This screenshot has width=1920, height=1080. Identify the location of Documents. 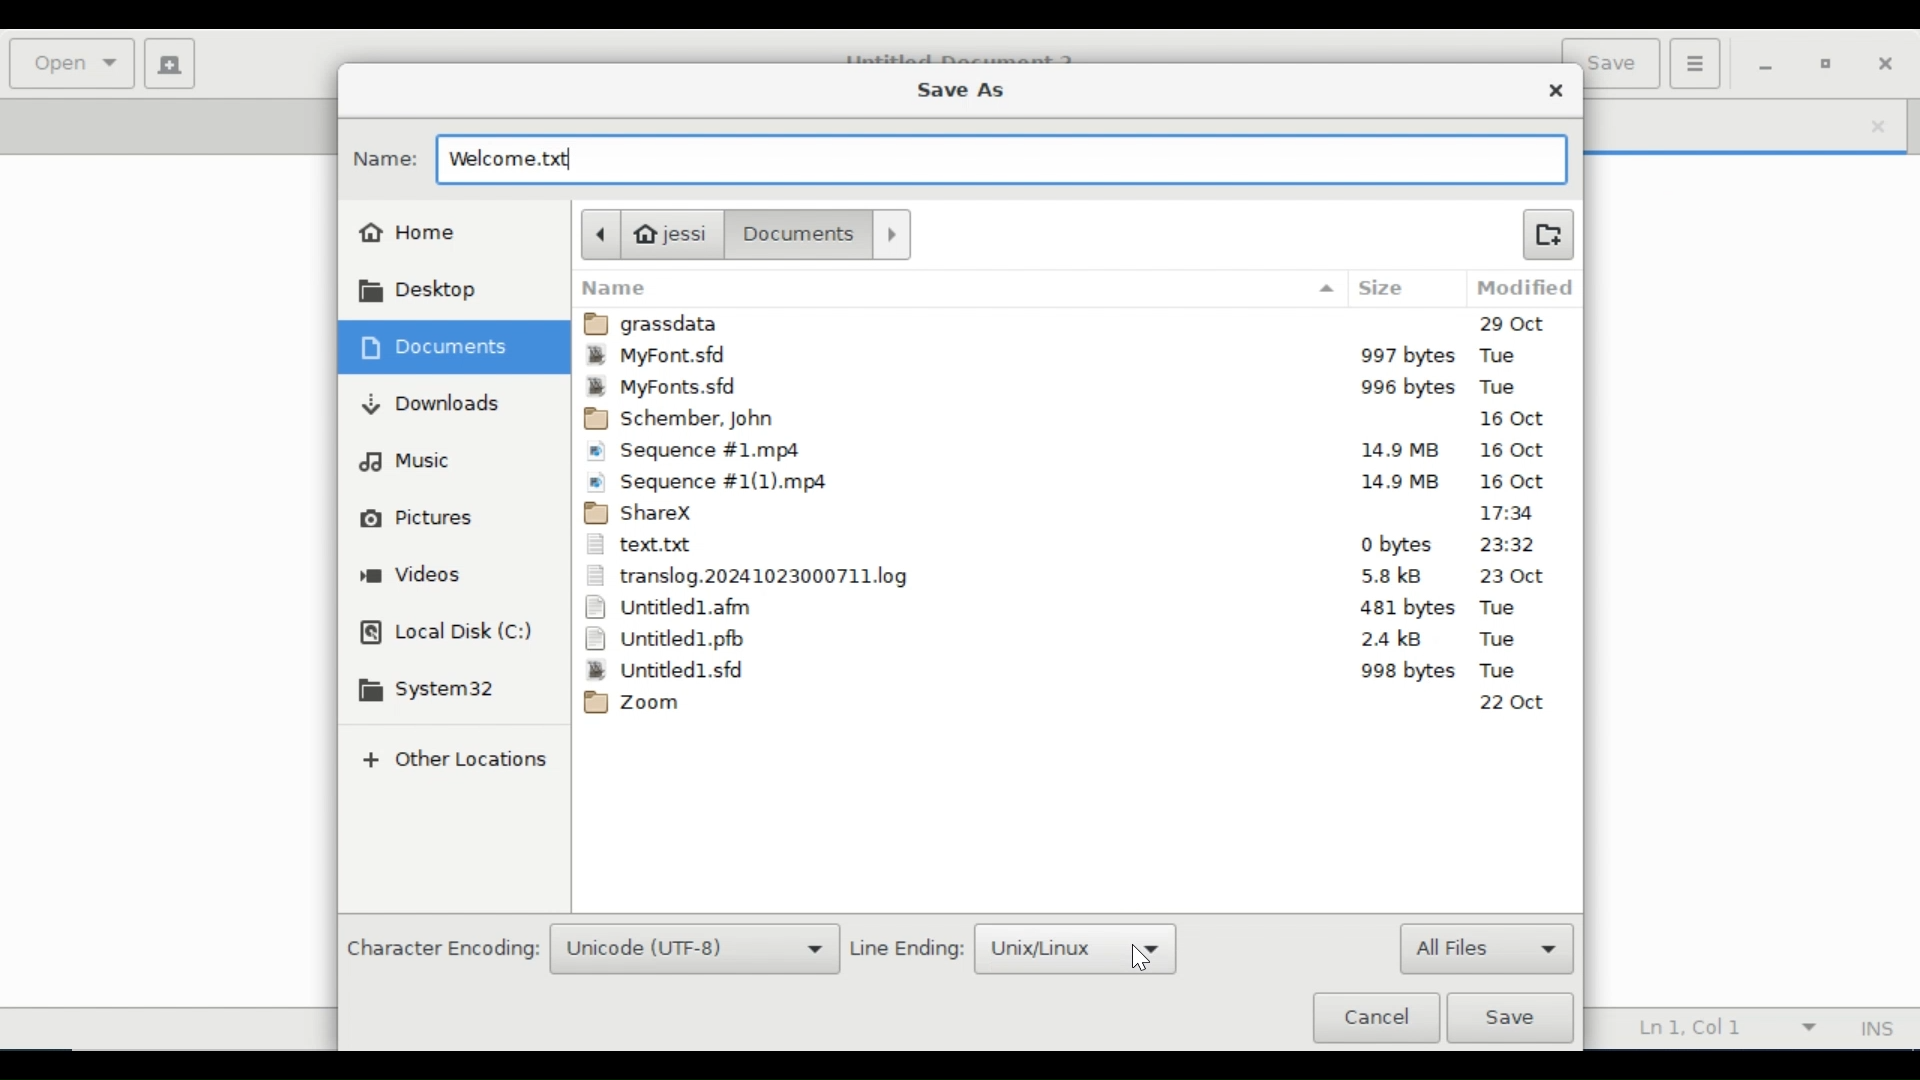
(436, 346).